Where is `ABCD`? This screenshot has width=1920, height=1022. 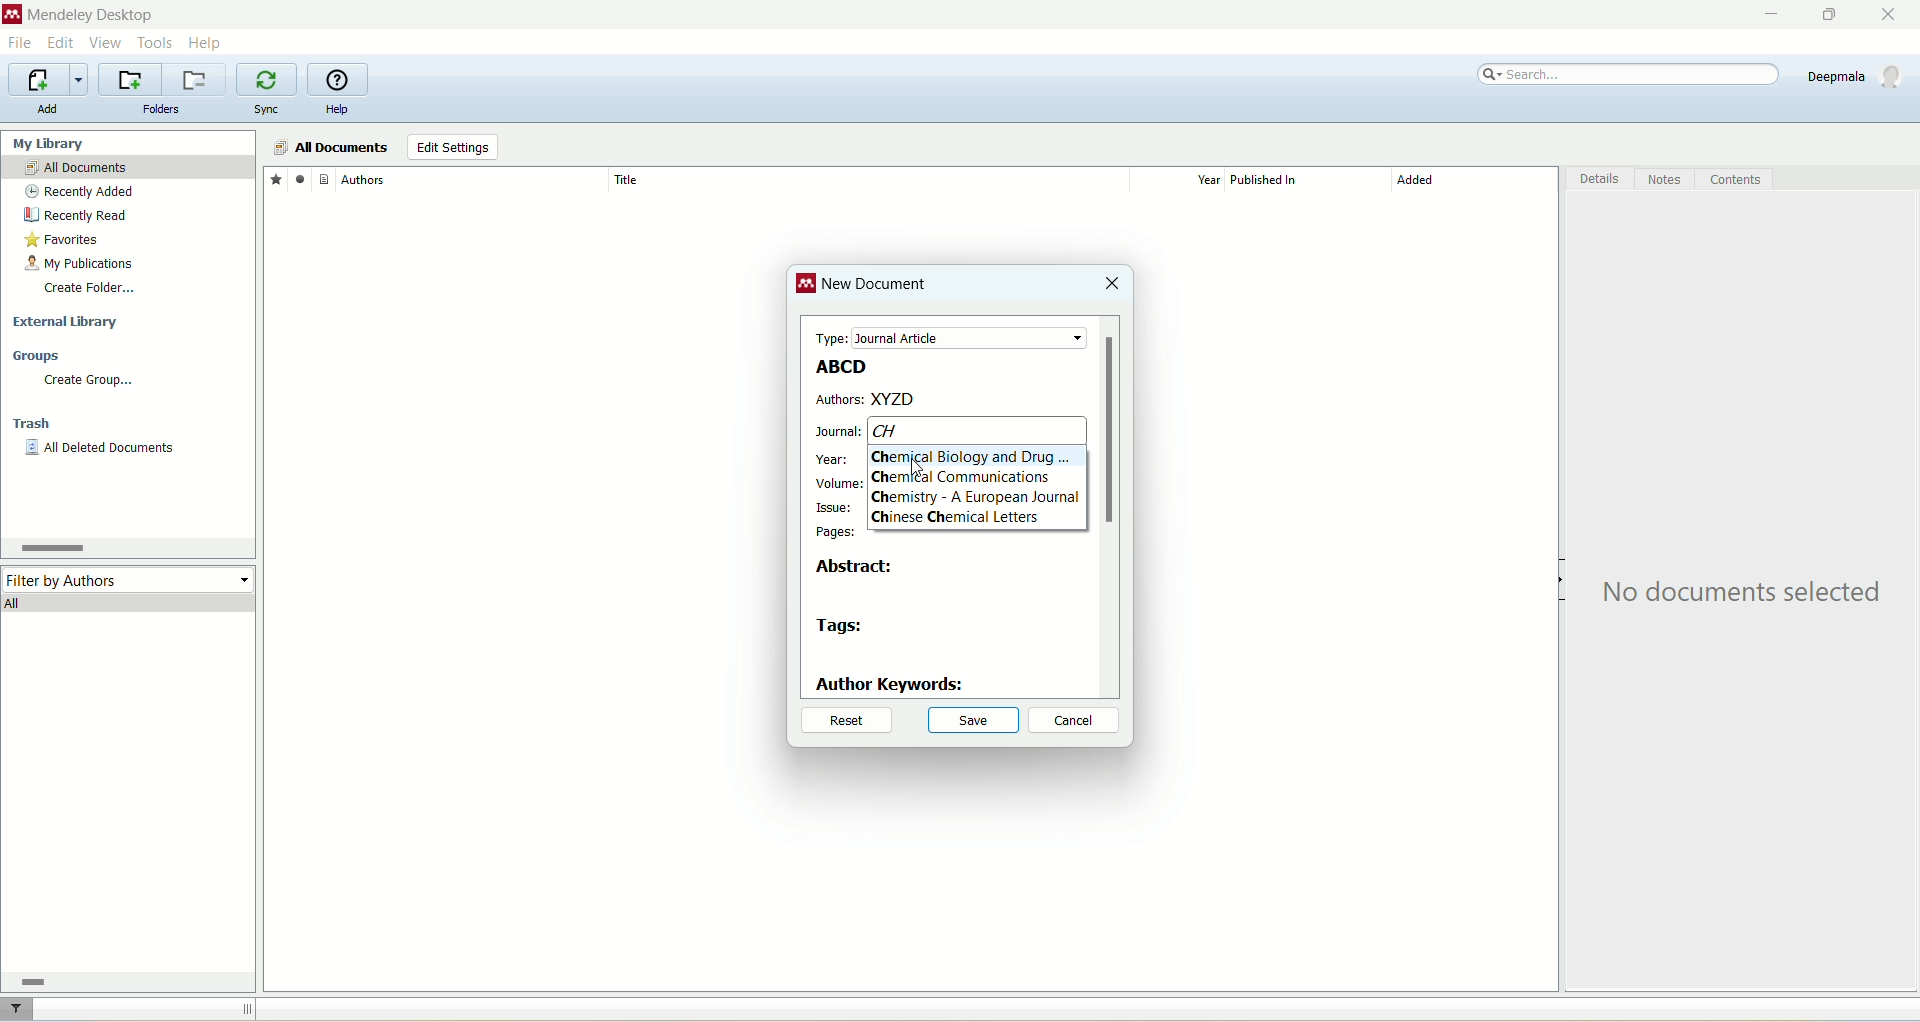
ABCD is located at coordinates (837, 366).